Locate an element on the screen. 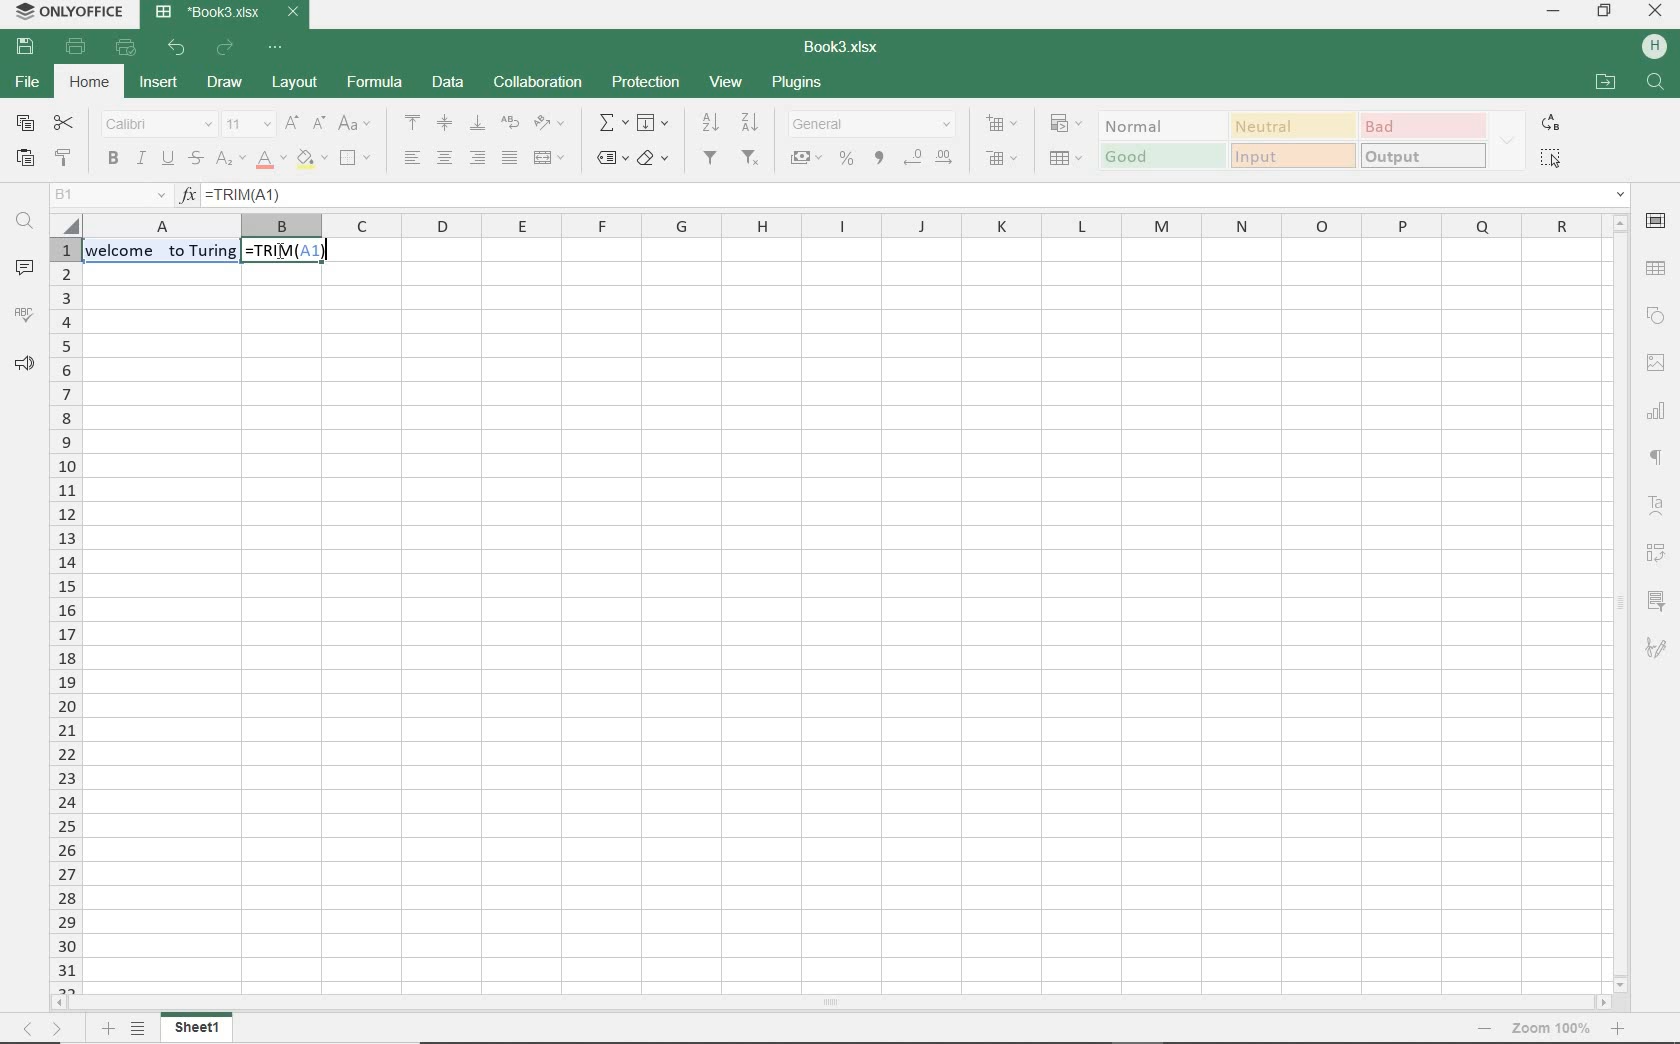 The height and width of the screenshot is (1044, 1680). fill is located at coordinates (652, 124).